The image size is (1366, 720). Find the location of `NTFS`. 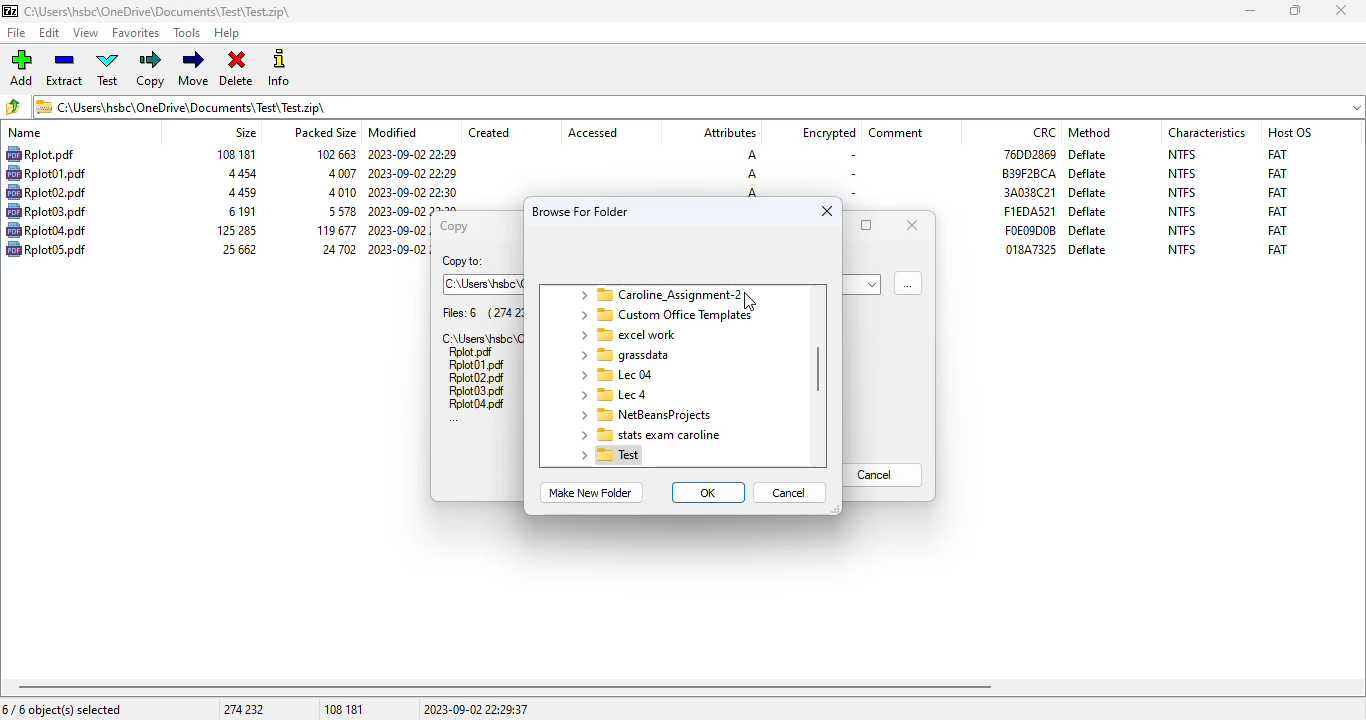

NTFS is located at coordinates (1182, 174).